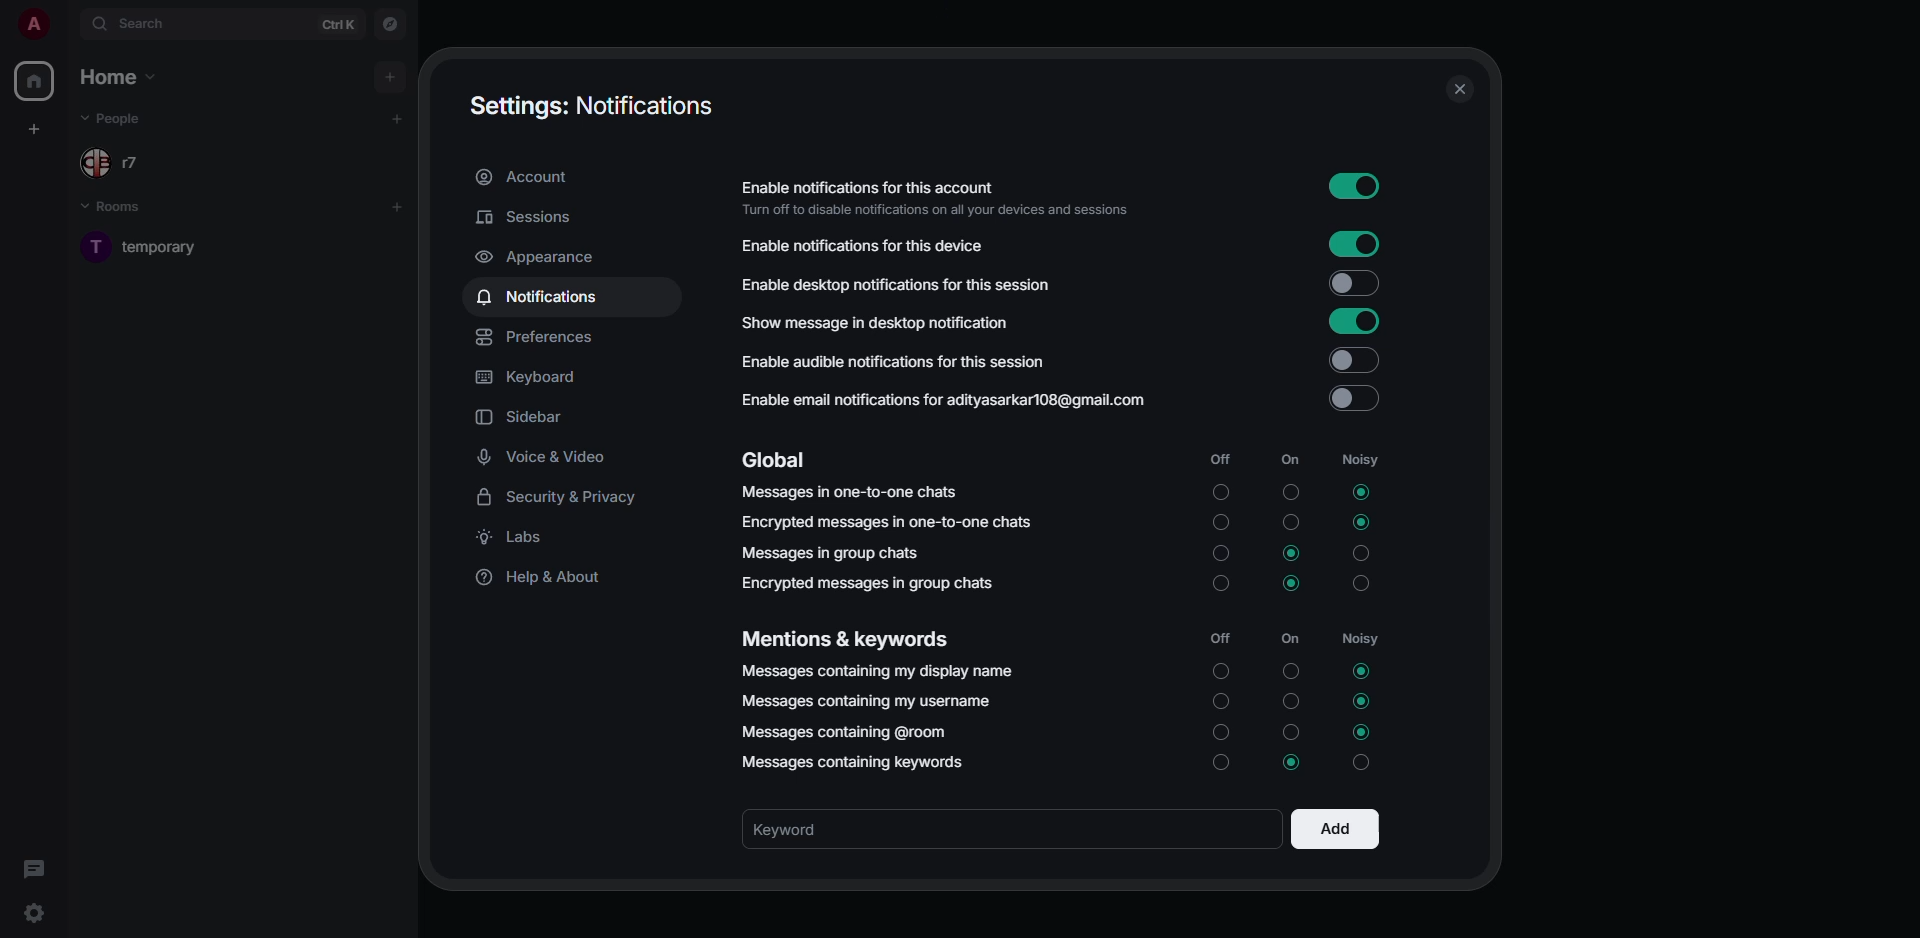 This screenshot has width=1920, height=938. Describe the element at coordinates (842, 732) in the screenshot. I see `messages containing @room` at that location.